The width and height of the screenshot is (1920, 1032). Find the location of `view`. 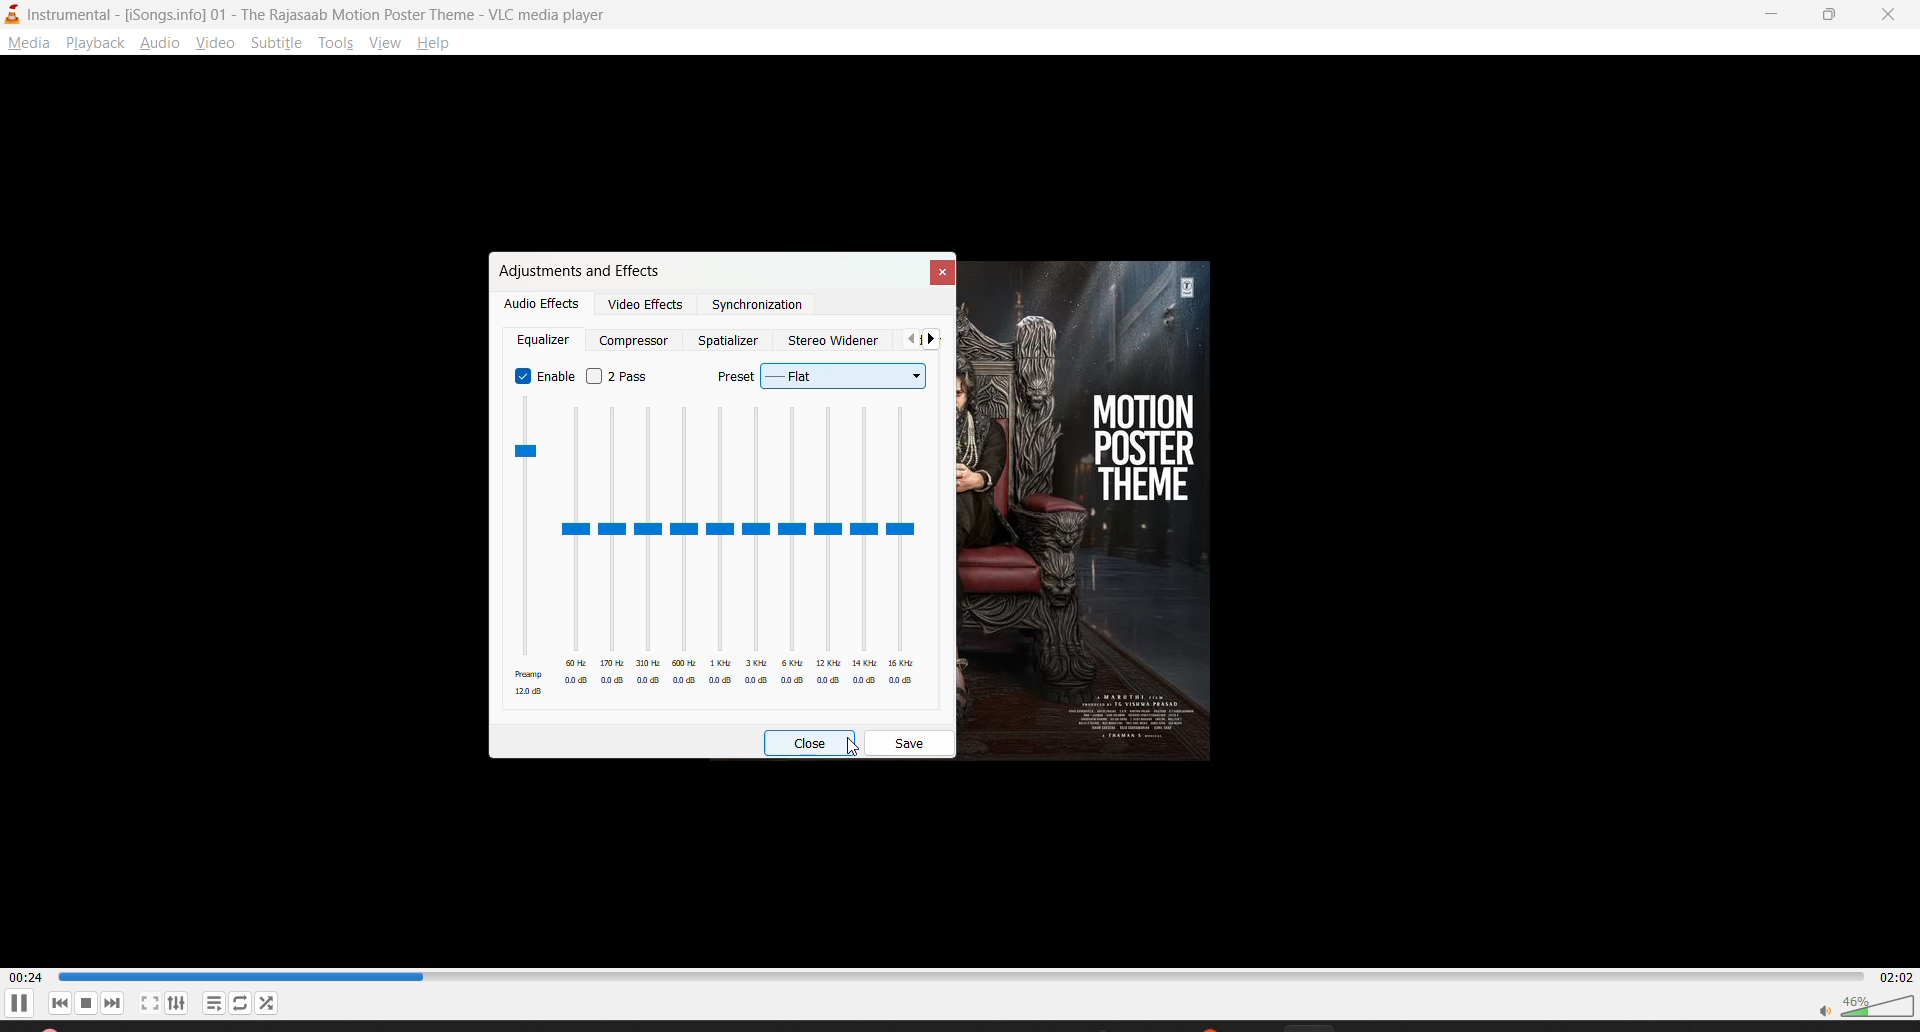

view is located at coordinates (214, 47).